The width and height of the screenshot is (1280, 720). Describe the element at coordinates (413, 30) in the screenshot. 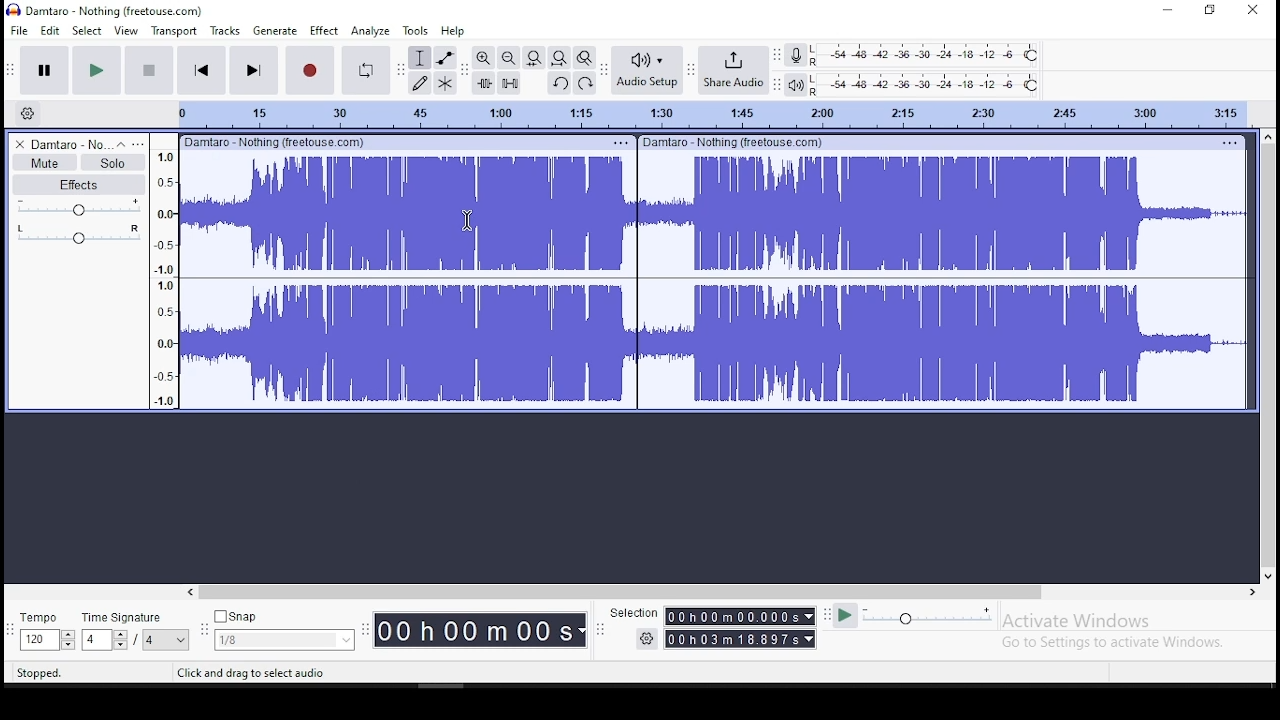

I see `tools` at that location.